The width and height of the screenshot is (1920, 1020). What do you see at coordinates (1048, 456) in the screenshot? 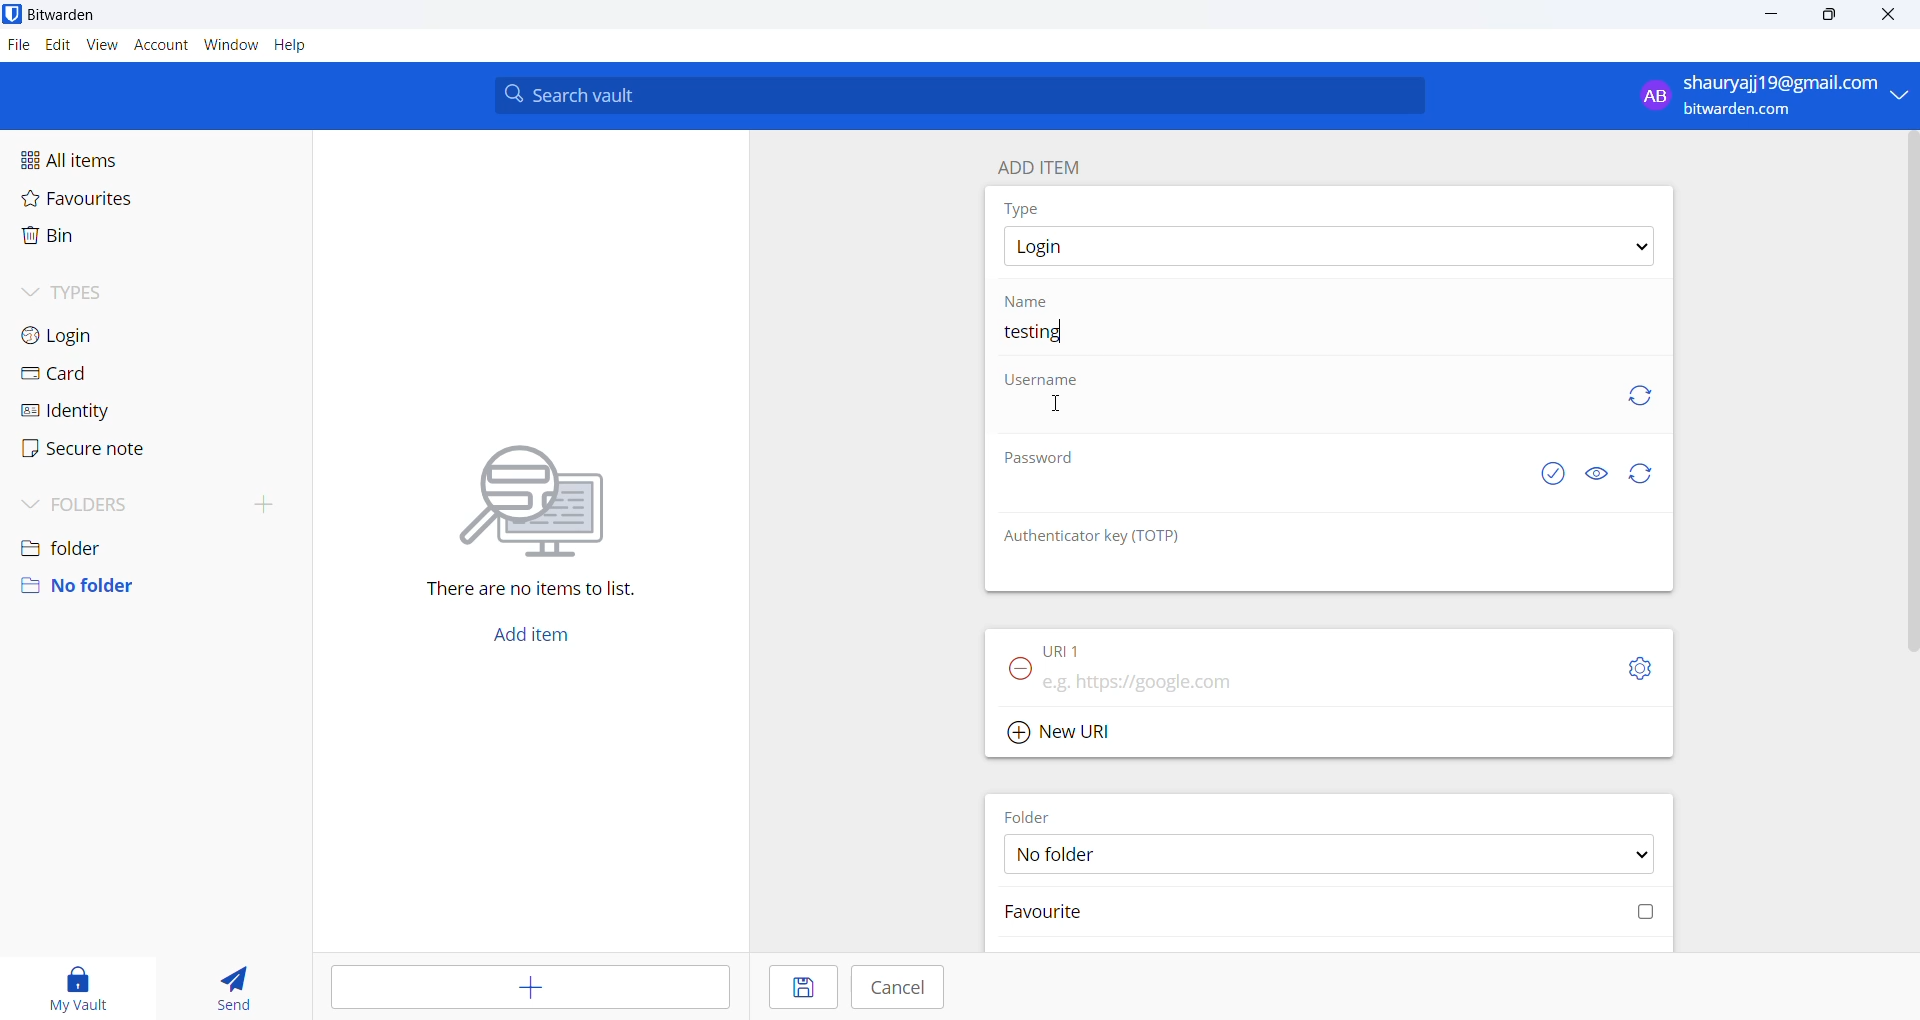
I see `password` at bounding box center [1048, 456].